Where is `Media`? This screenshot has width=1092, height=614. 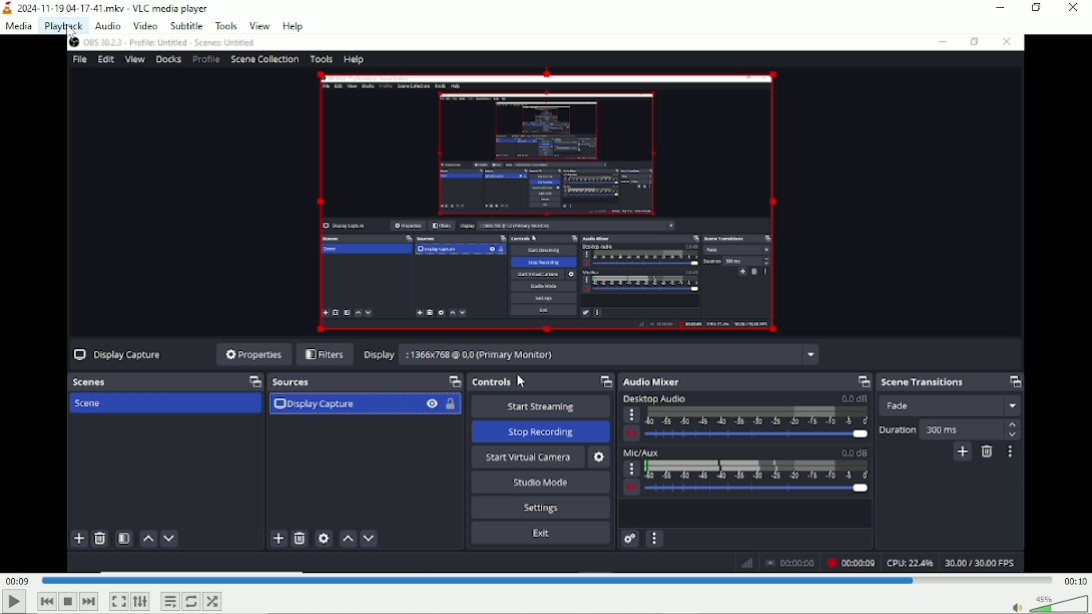
Media is located at coordinates (17, 26).